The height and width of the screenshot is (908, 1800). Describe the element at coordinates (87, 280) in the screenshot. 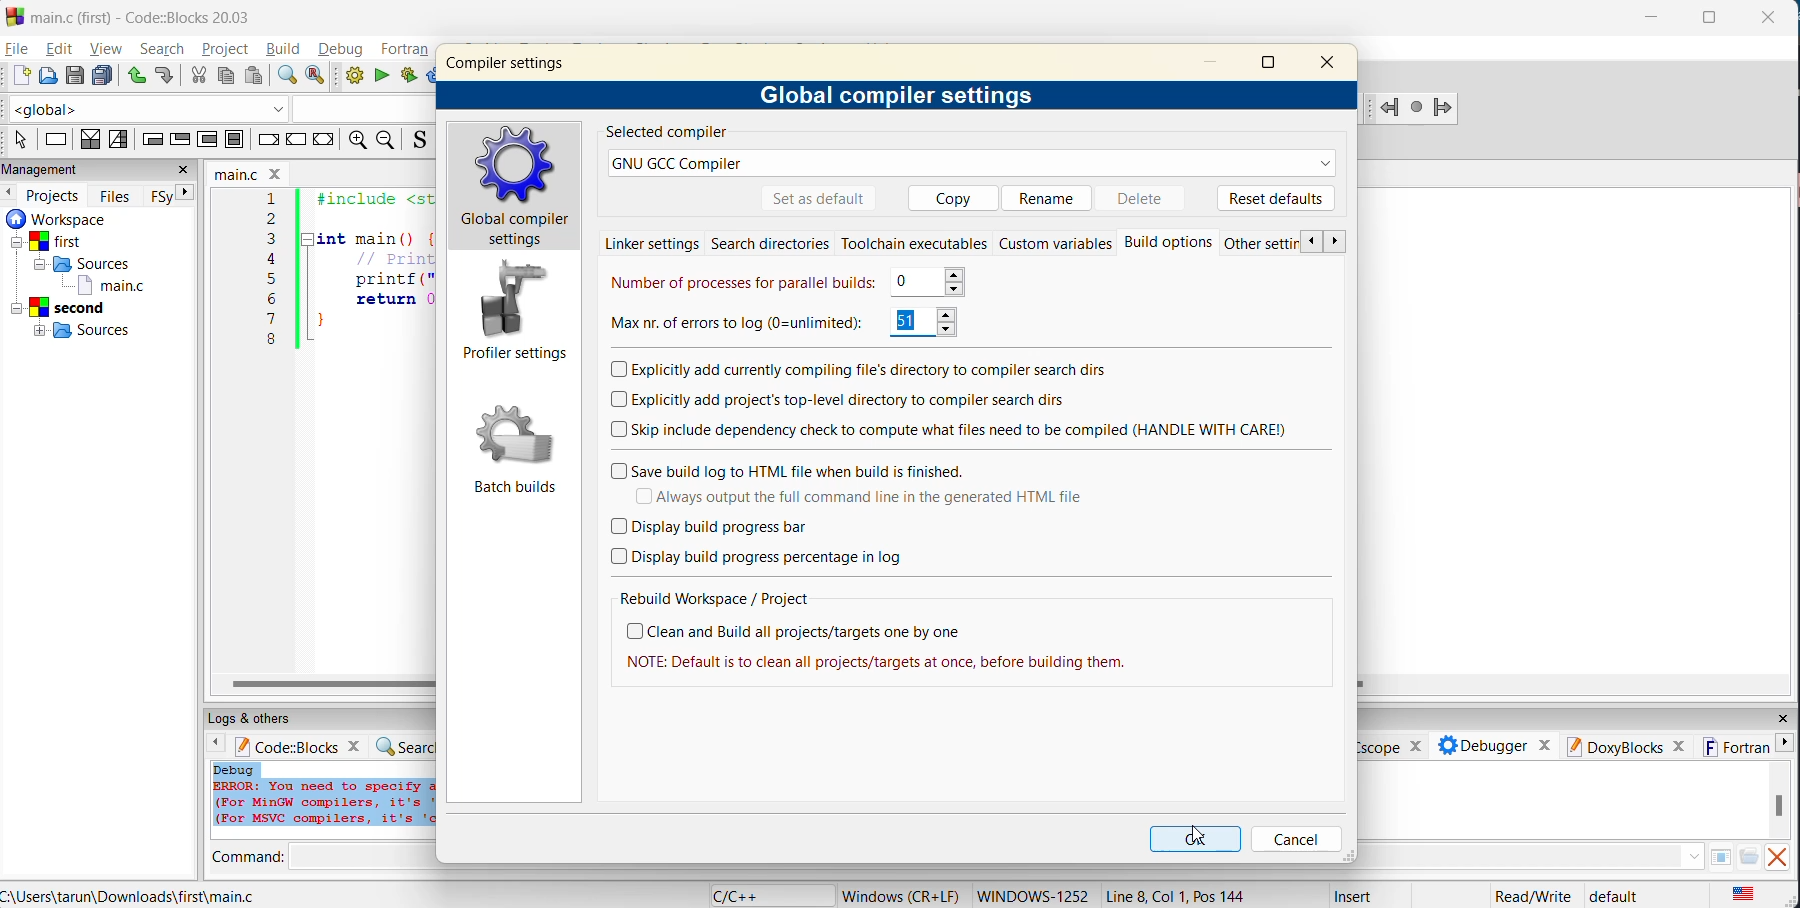

I see `workspaces` at that location.